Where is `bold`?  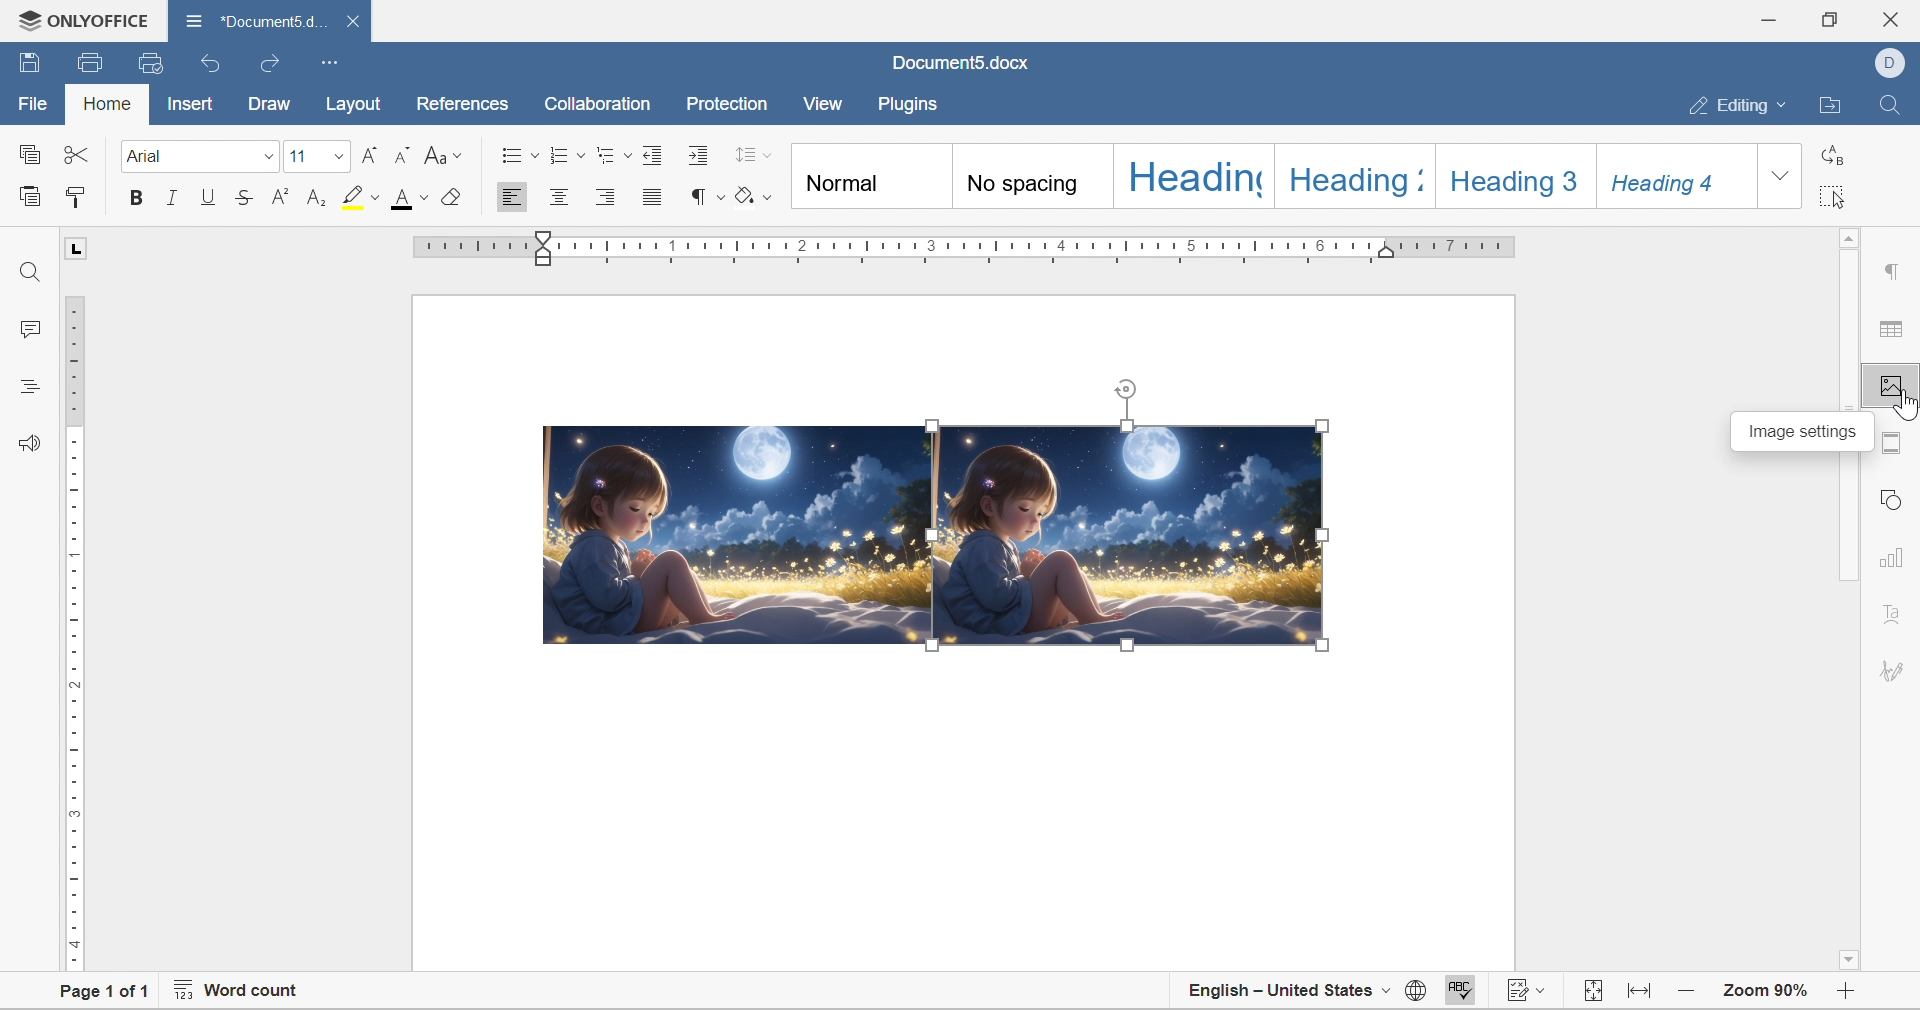 bold is located at coordinates (136, 197).